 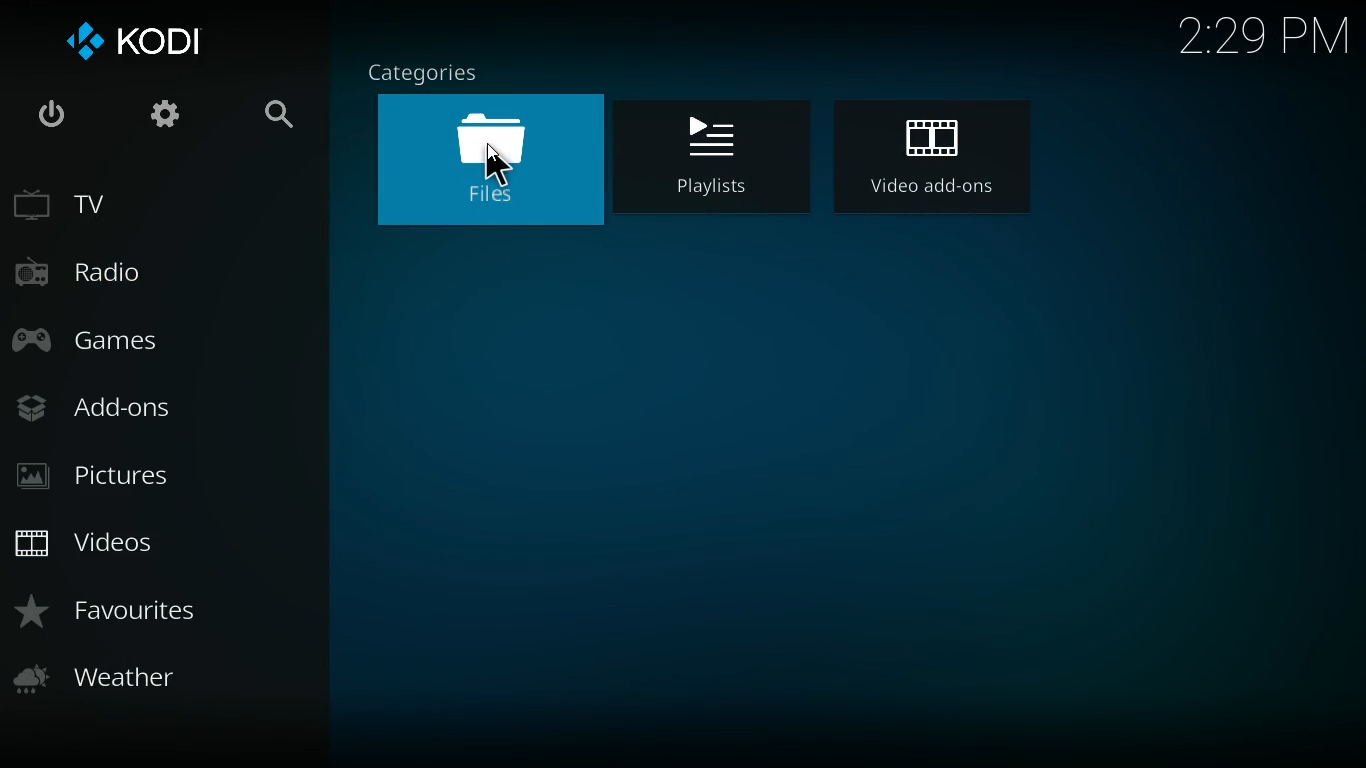 What do you see at coordinates (156, 275) in the screenshot?
I see `radio` at bounding box center [156, 275].